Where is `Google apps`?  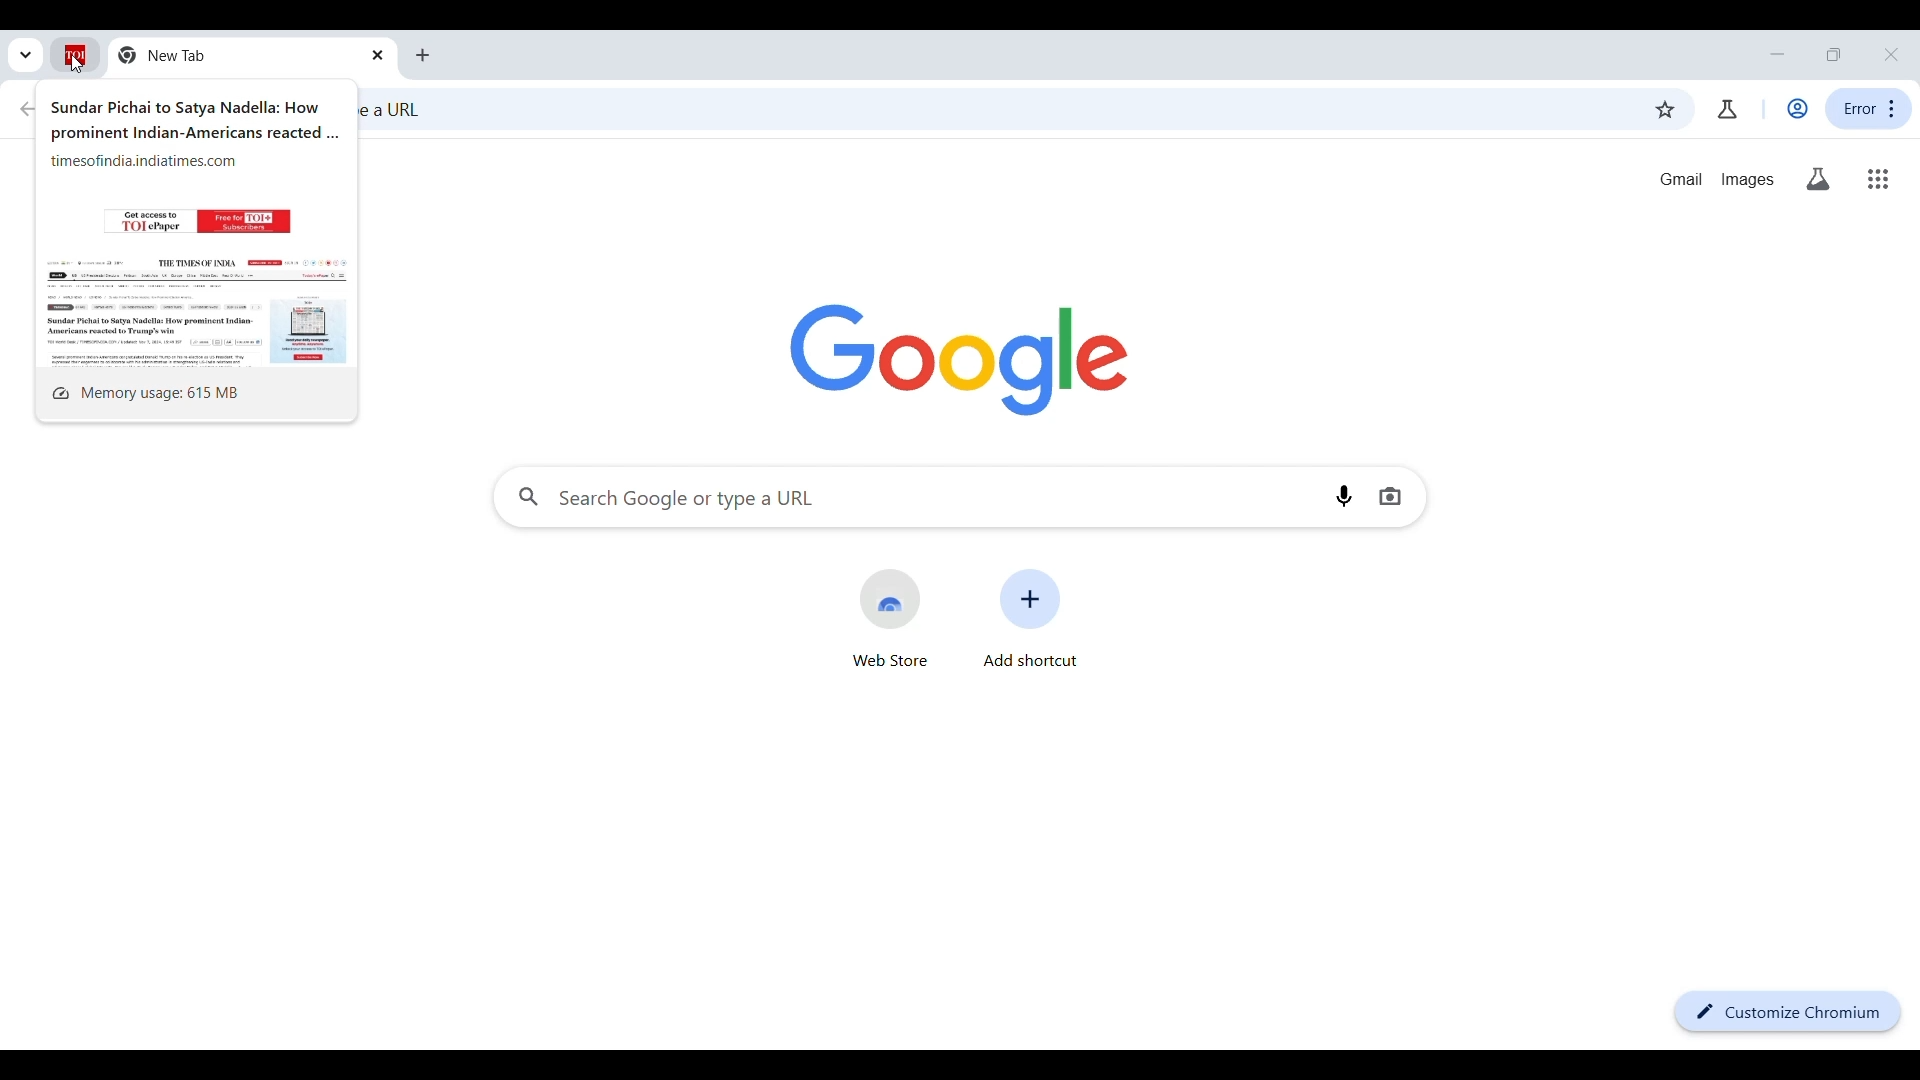
Google apps is located at coordinates (1878, 179).